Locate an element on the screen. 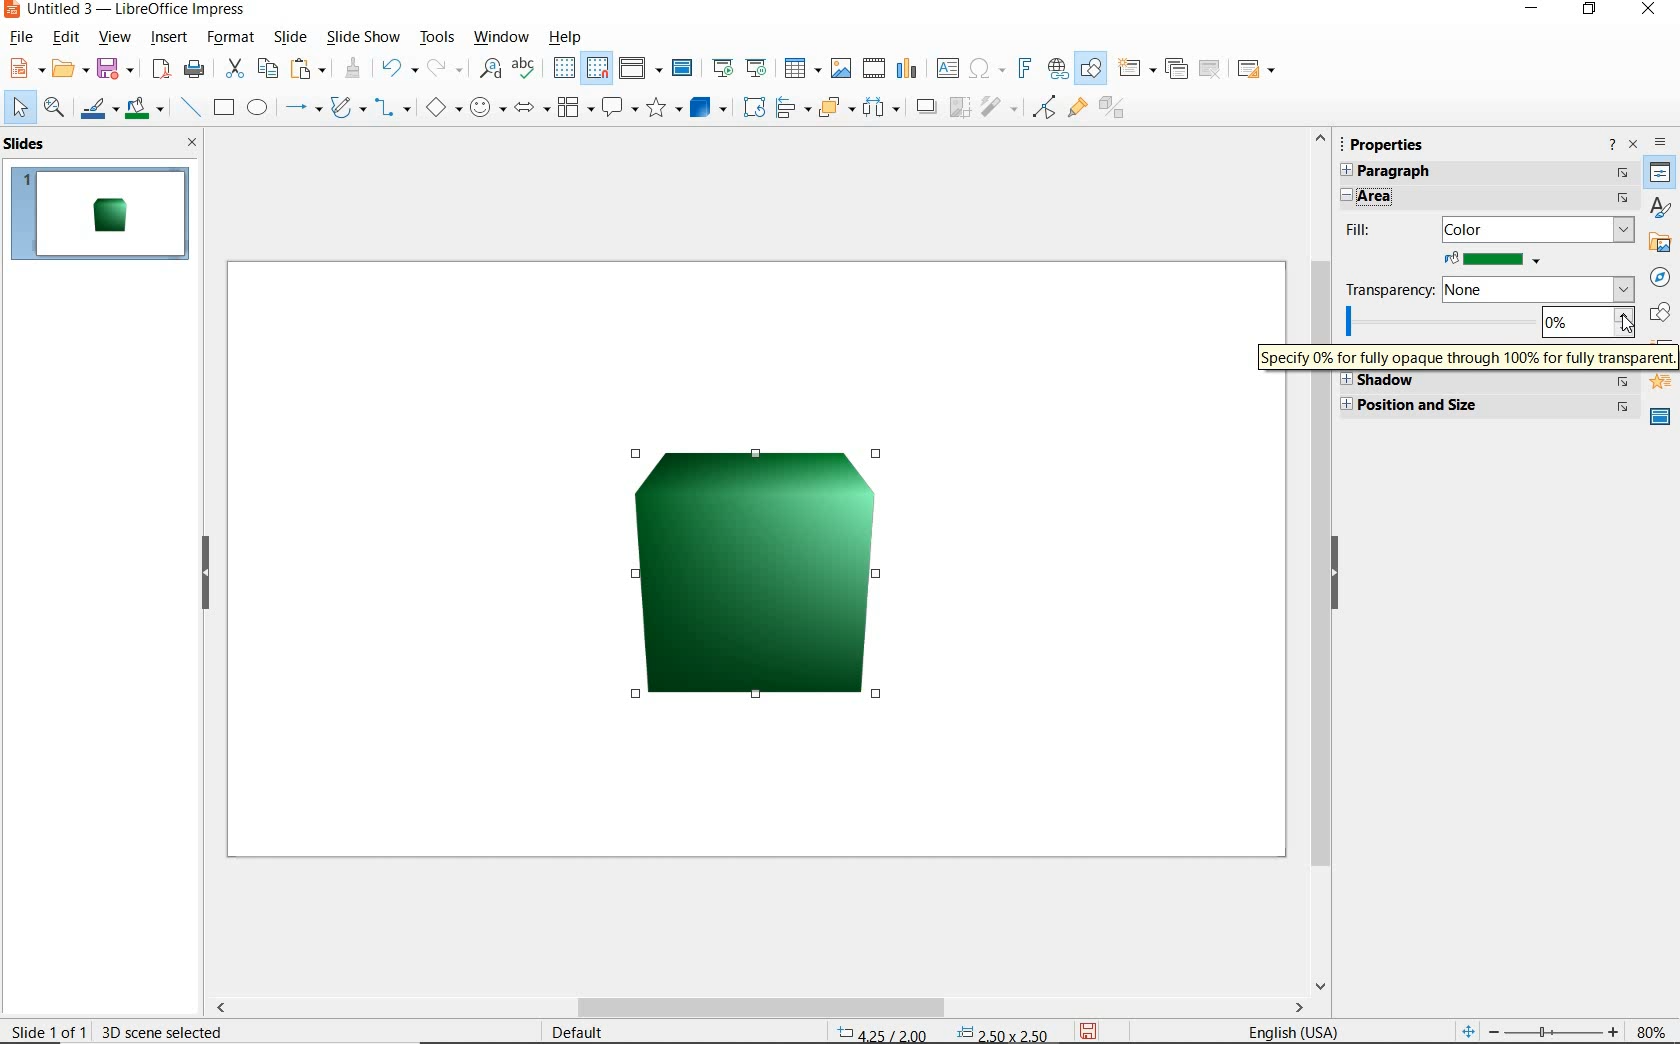 Image resolution: width=1680 pixels, height=1044 pixels. ROTATE is located at coordinates (756, 108).